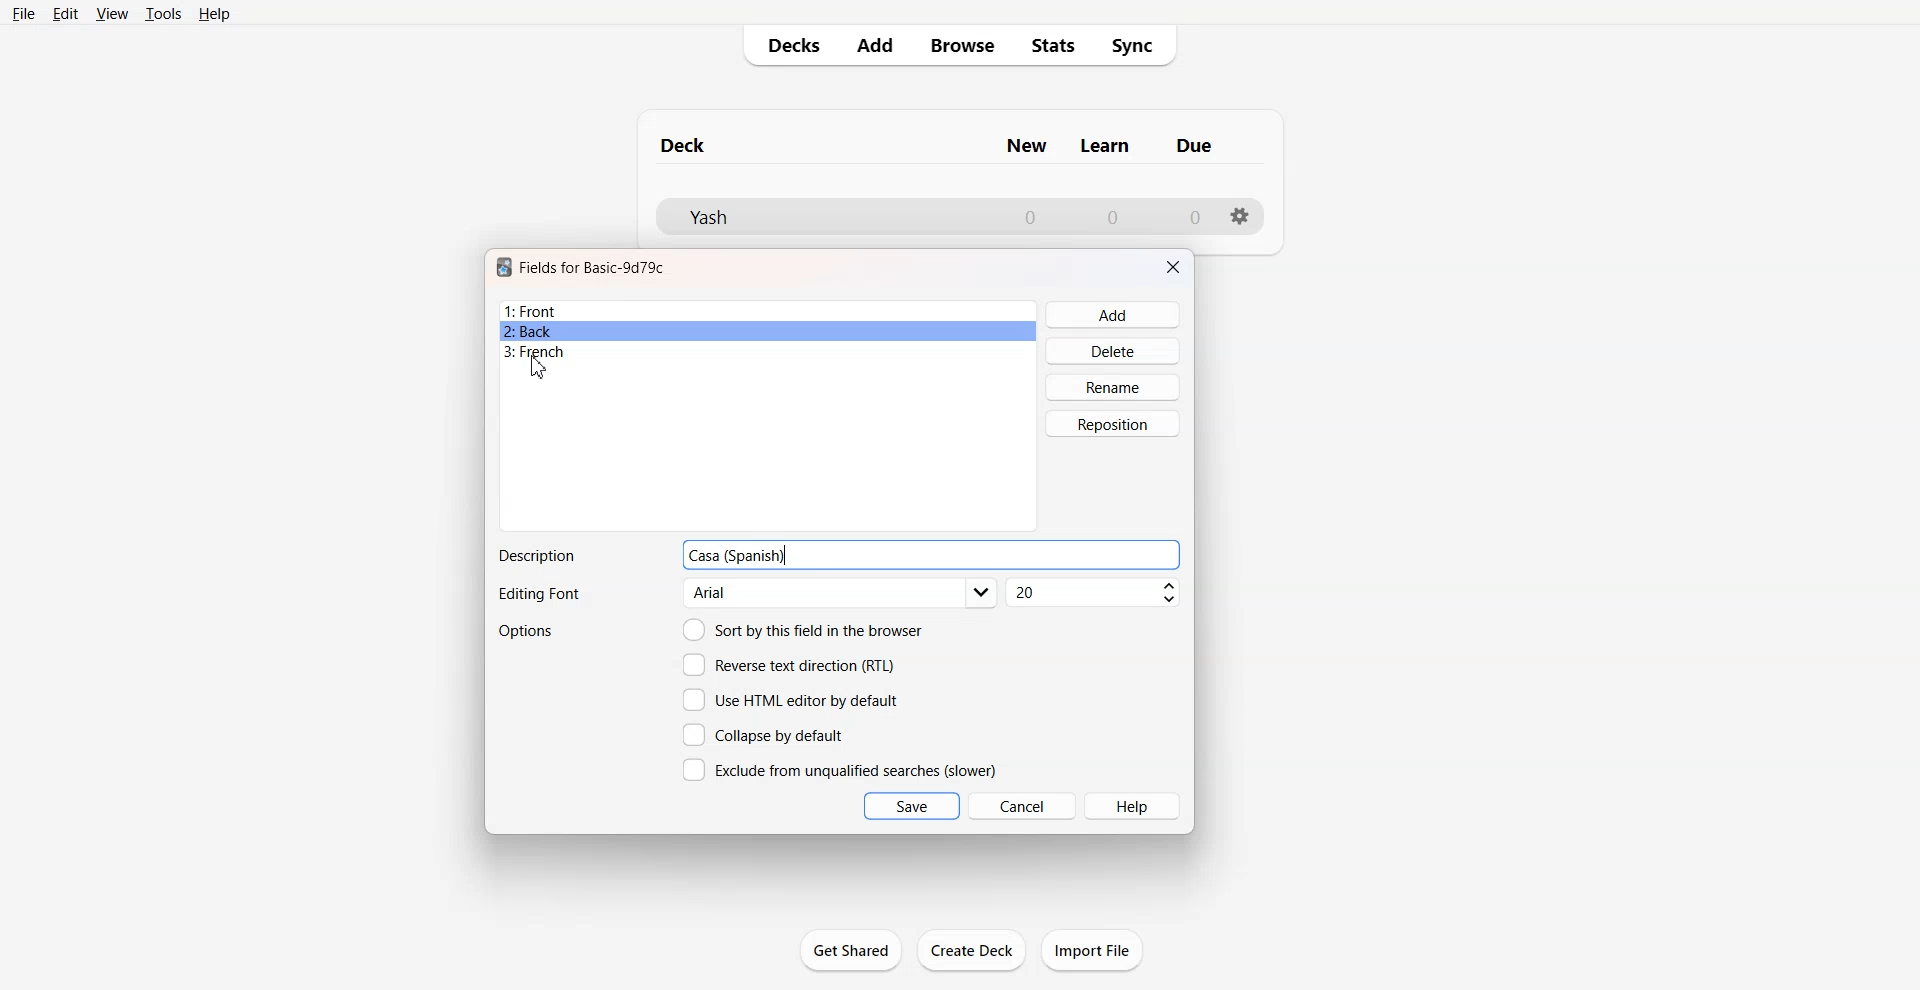 Image resolution: width=1920 pixels, height=990 pixels. What do you see at coordinates (787, 45) in the screenshot?
I see `Decks` at bounding box center [787, 45].